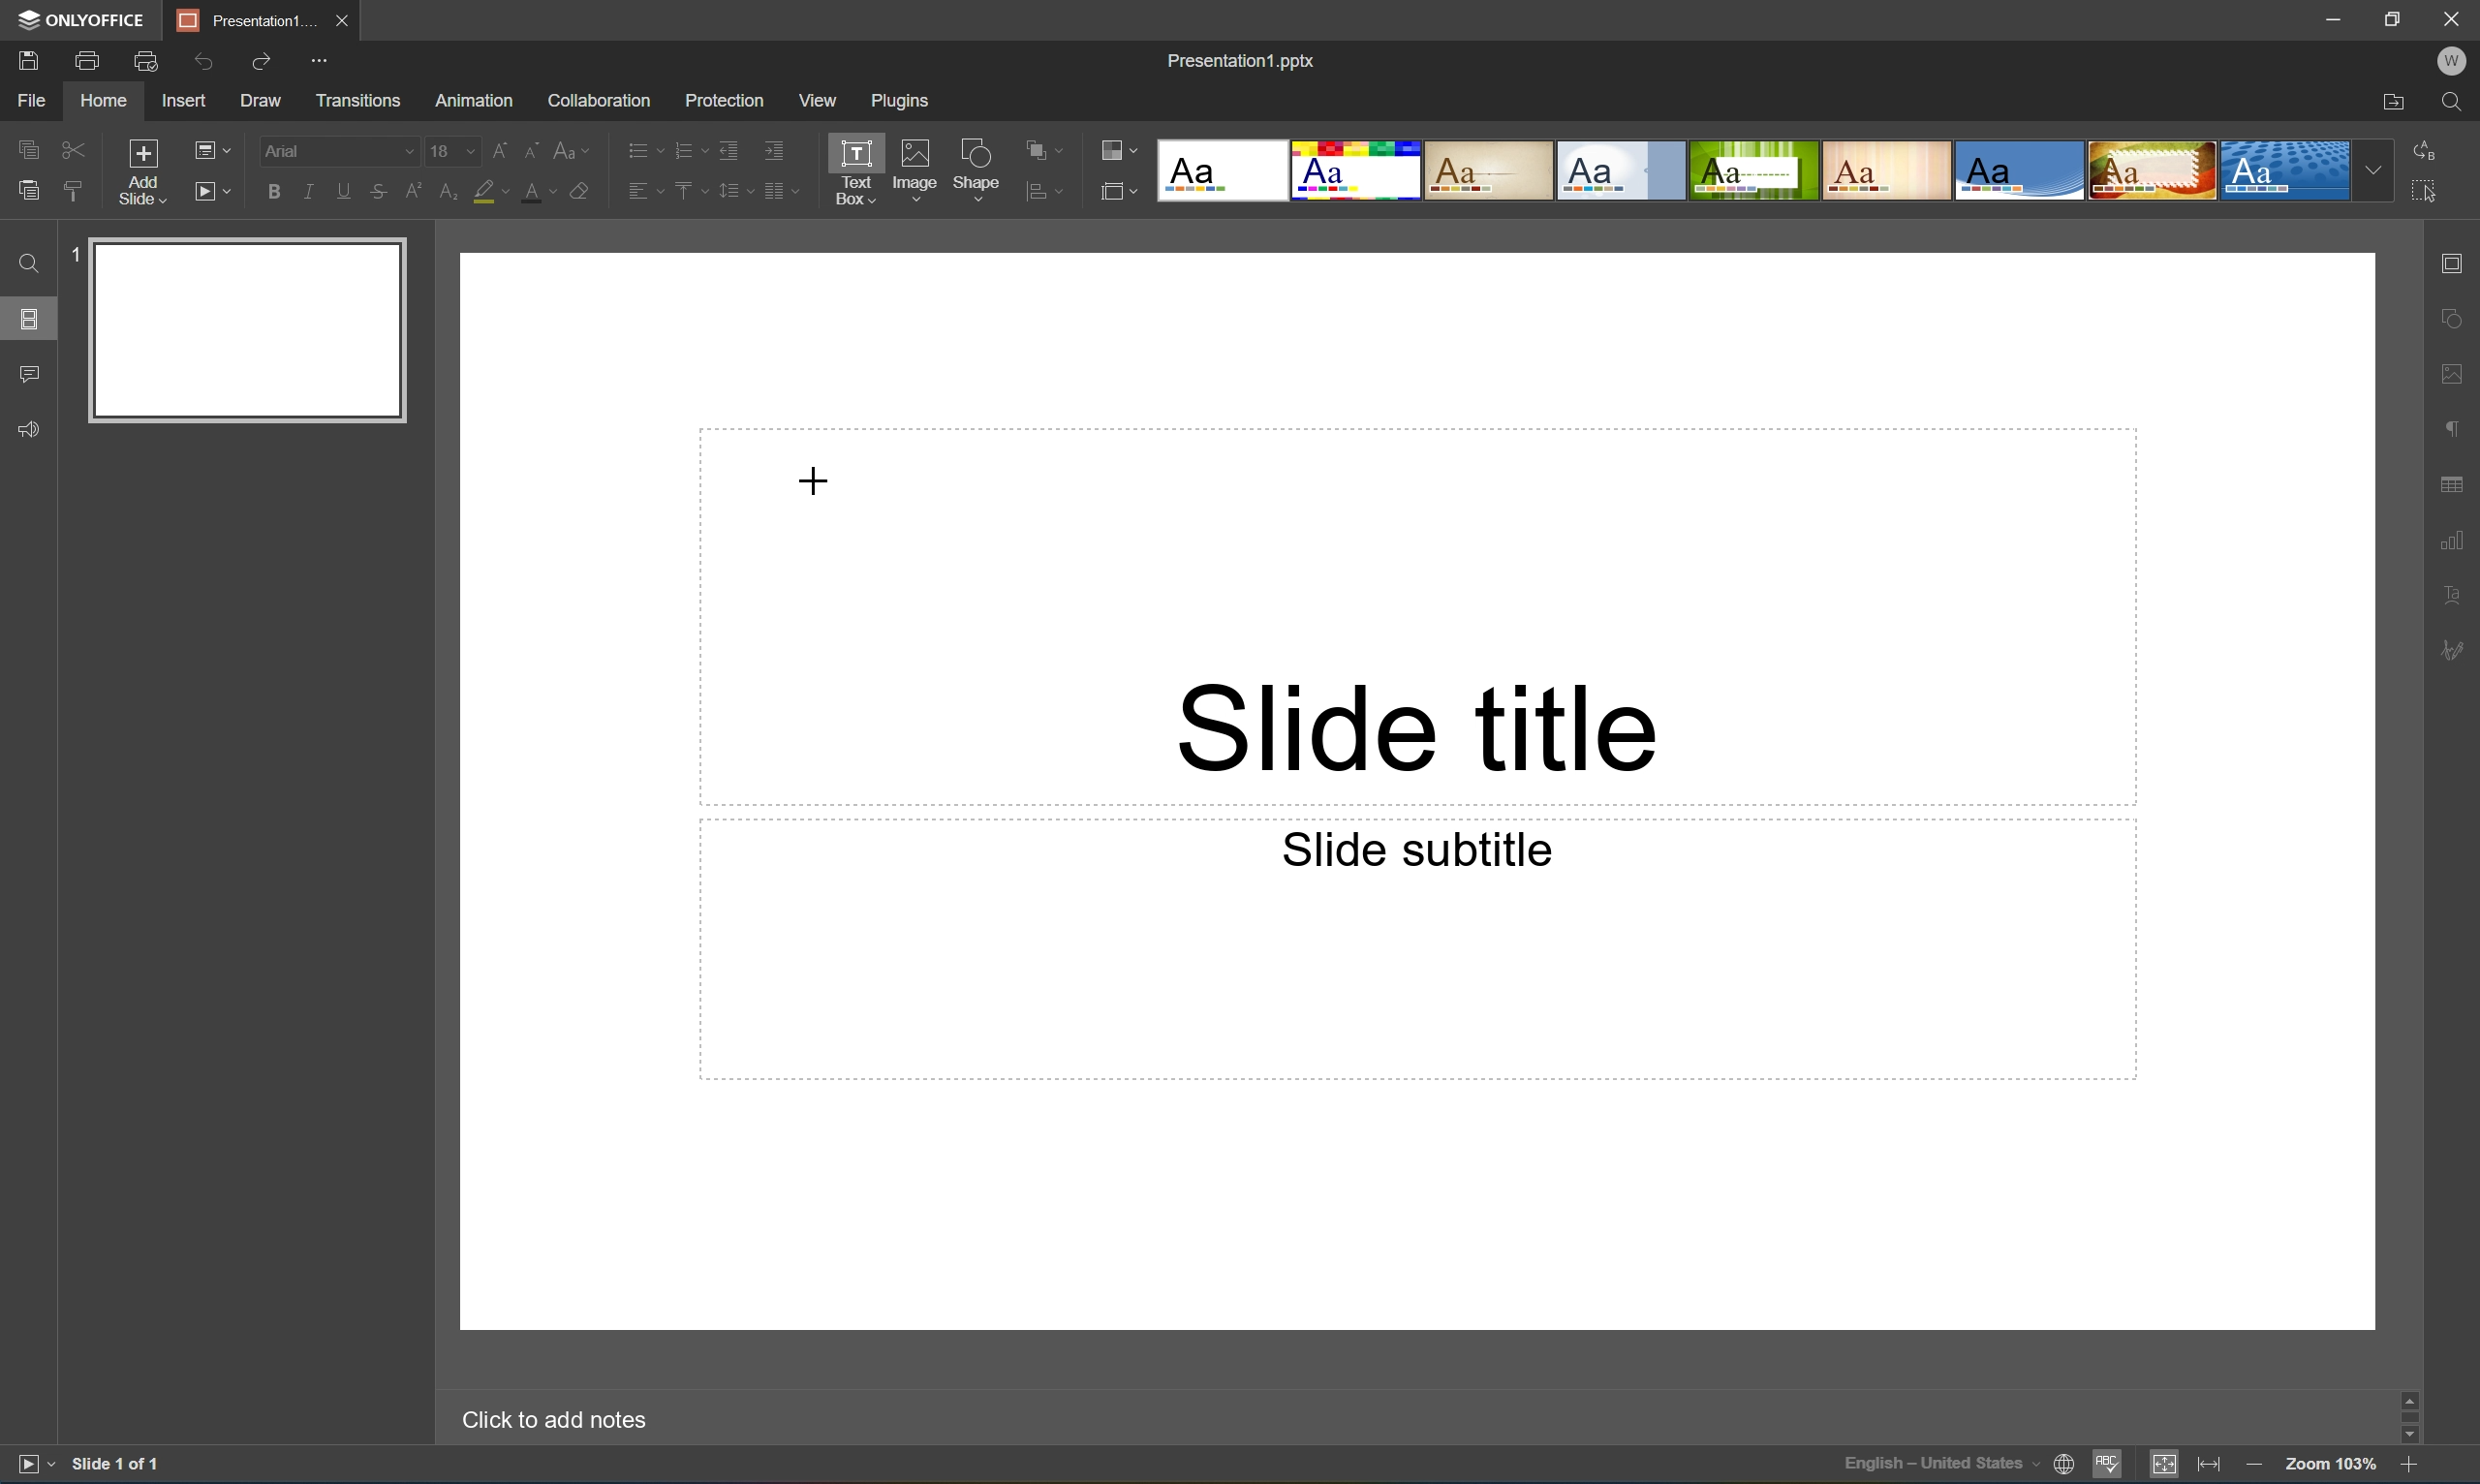  Describe the element at coordinates (138, 173) in the screenshot. I see `Add slide` at that location.